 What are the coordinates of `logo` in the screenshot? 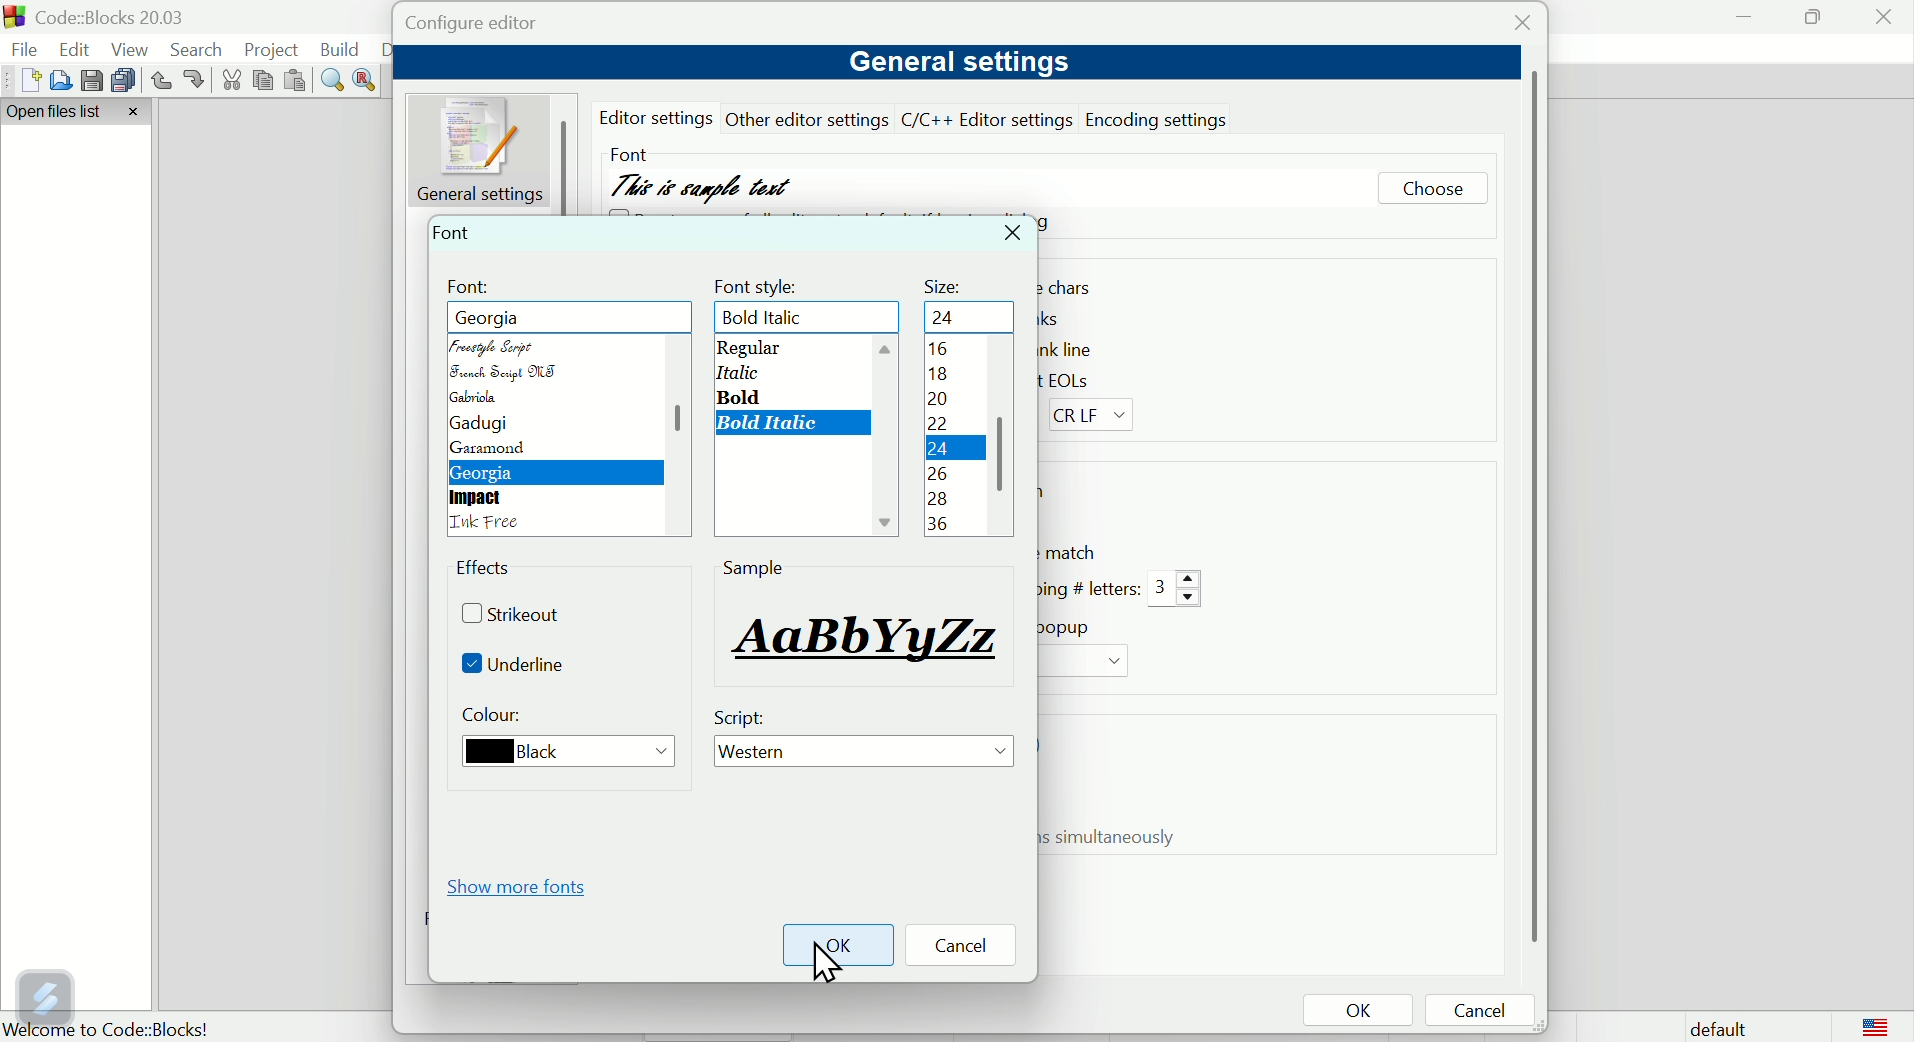 It's located at (1876, 1026).